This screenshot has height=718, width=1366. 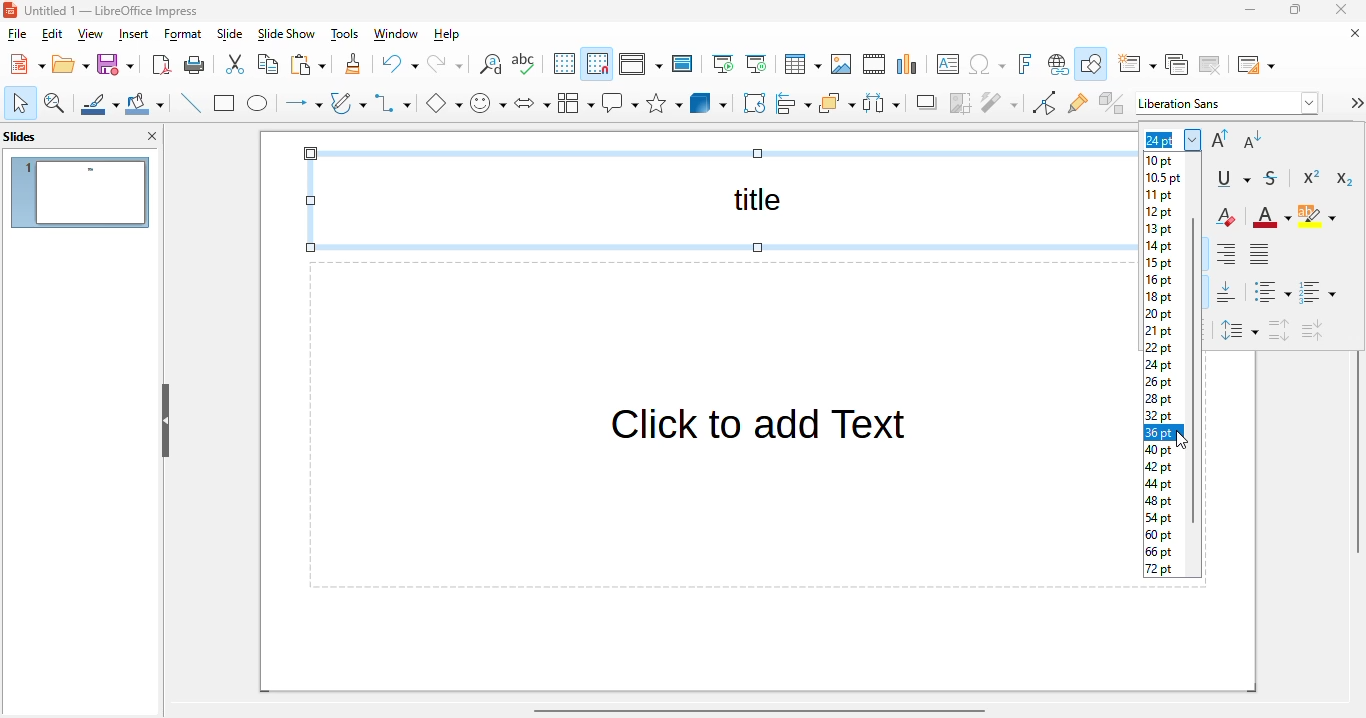 I want to click on Click to add Text, so click(x=712, y=476).